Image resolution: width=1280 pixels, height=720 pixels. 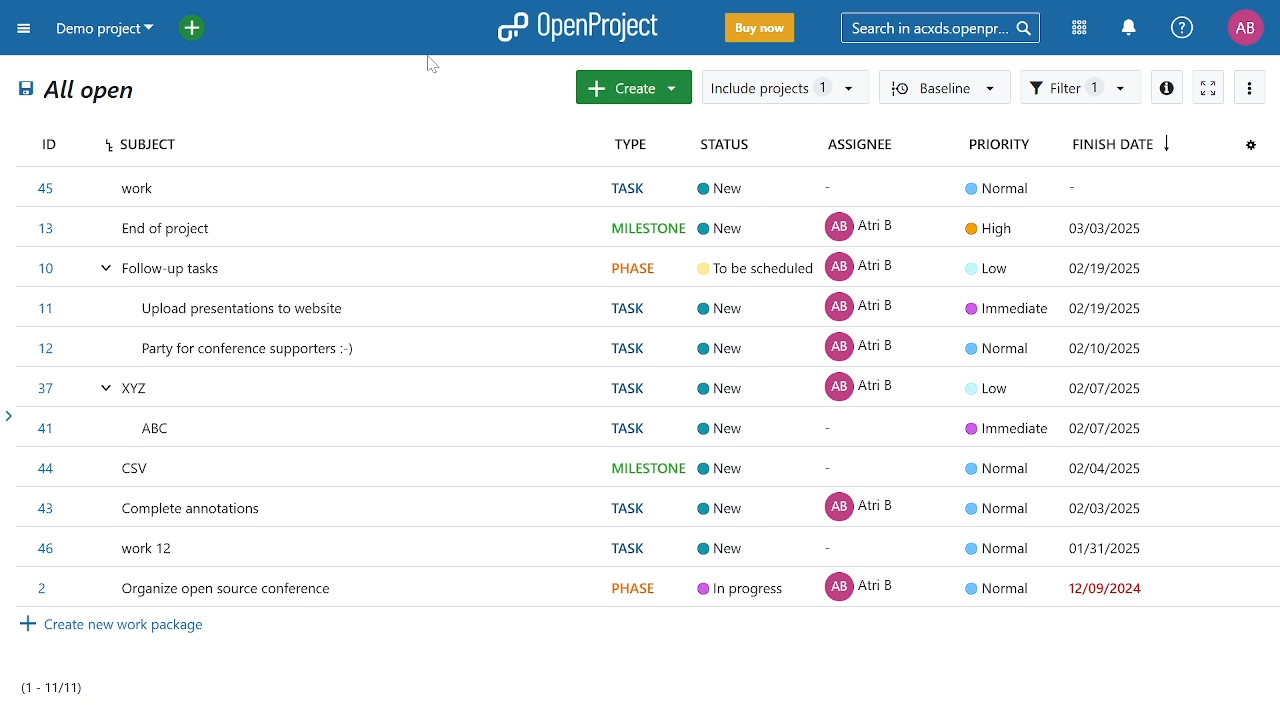 I want to click on task count, so click(x=66, y=685).